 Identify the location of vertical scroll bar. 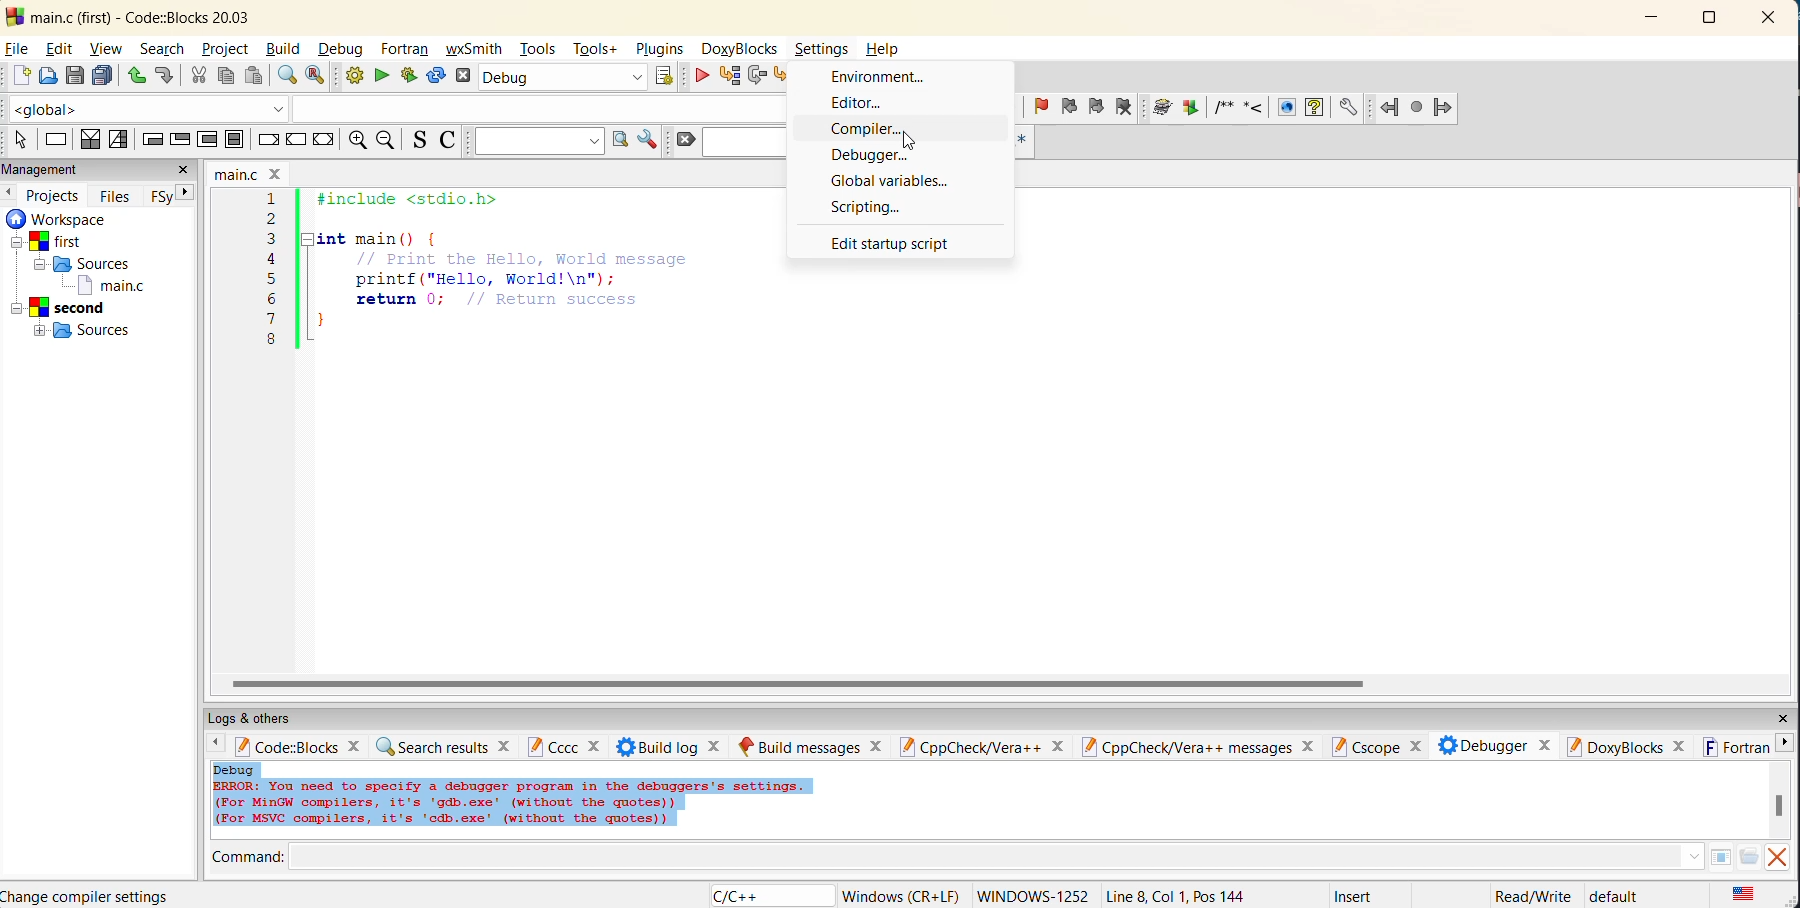
(1781, 805).